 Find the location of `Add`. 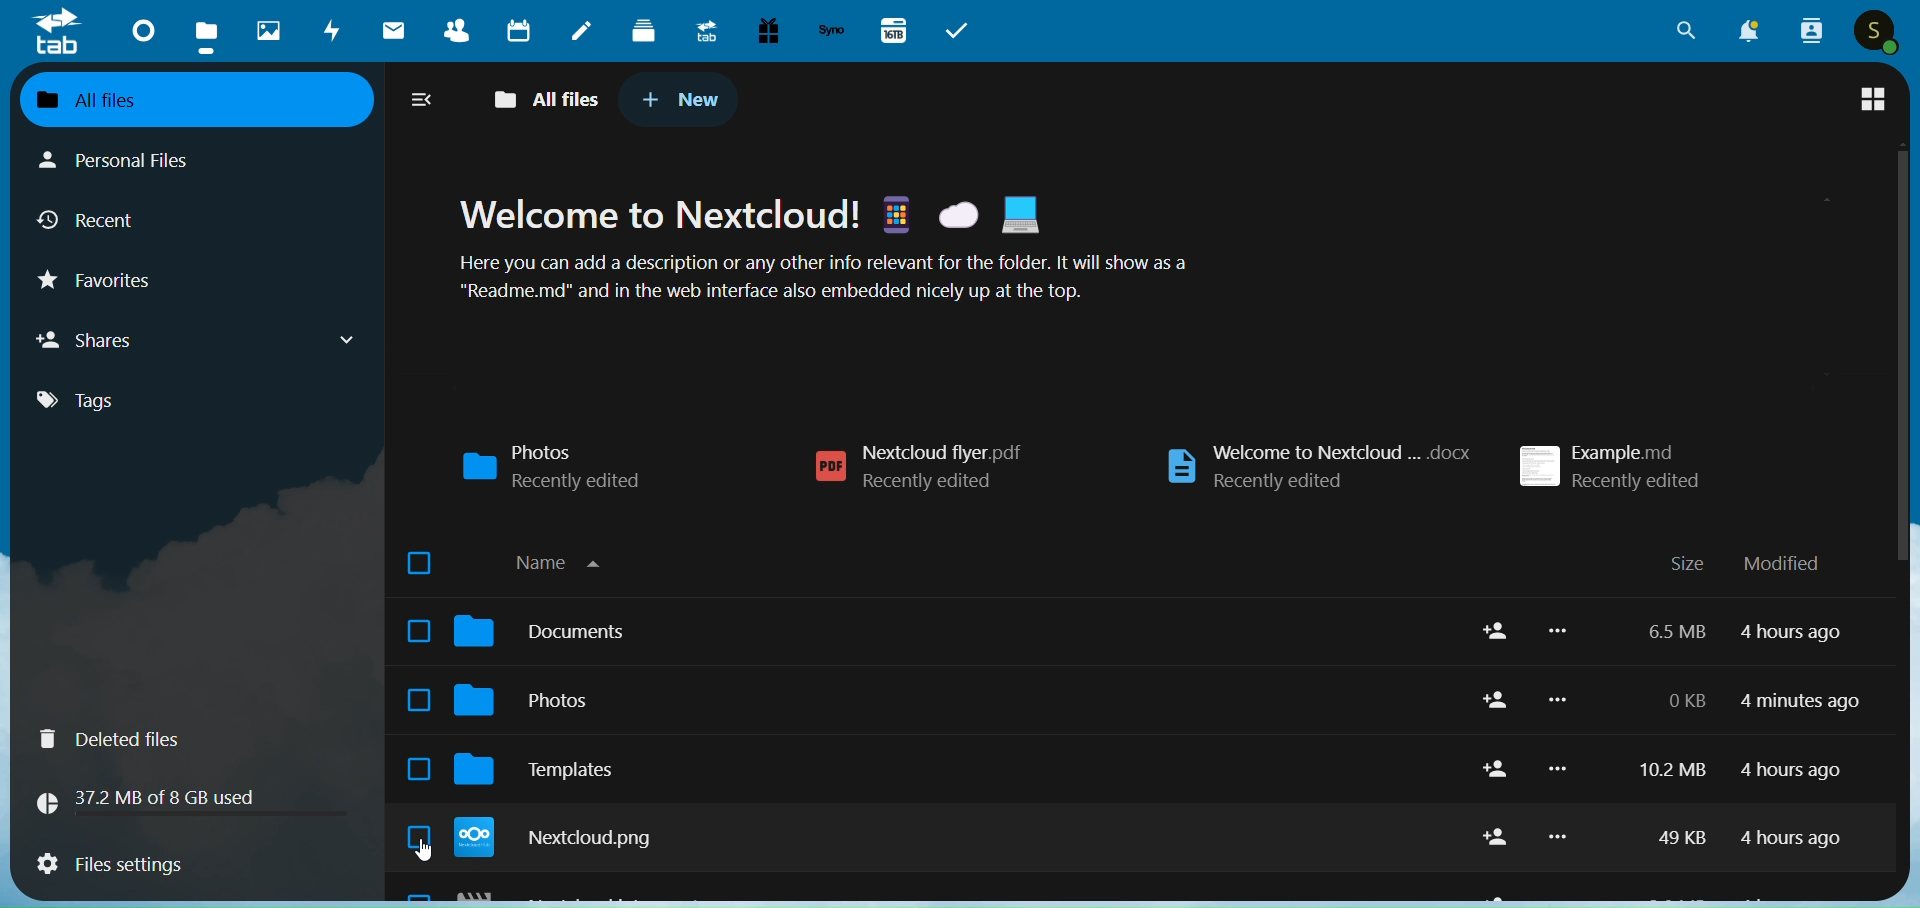

Add is located at coordinates (1497, 699).